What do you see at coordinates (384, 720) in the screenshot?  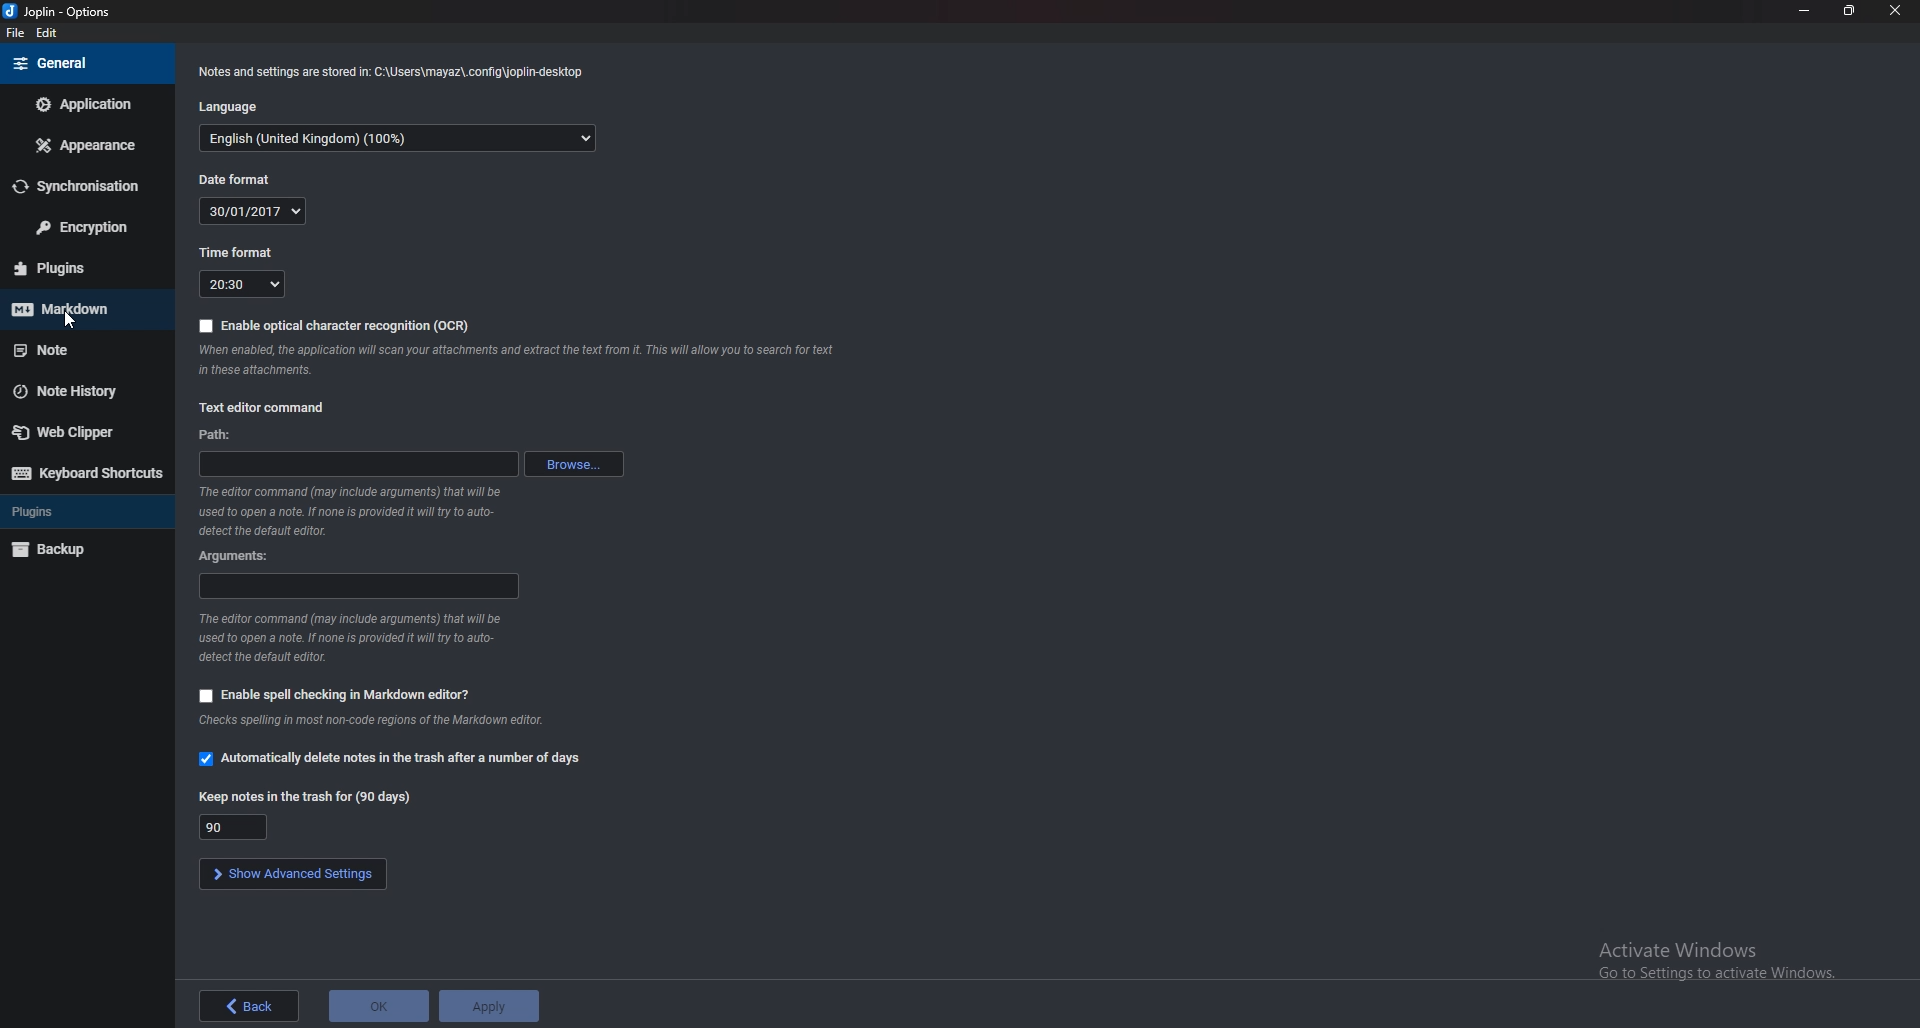 I see `Info` at bounding box center [384, 720].